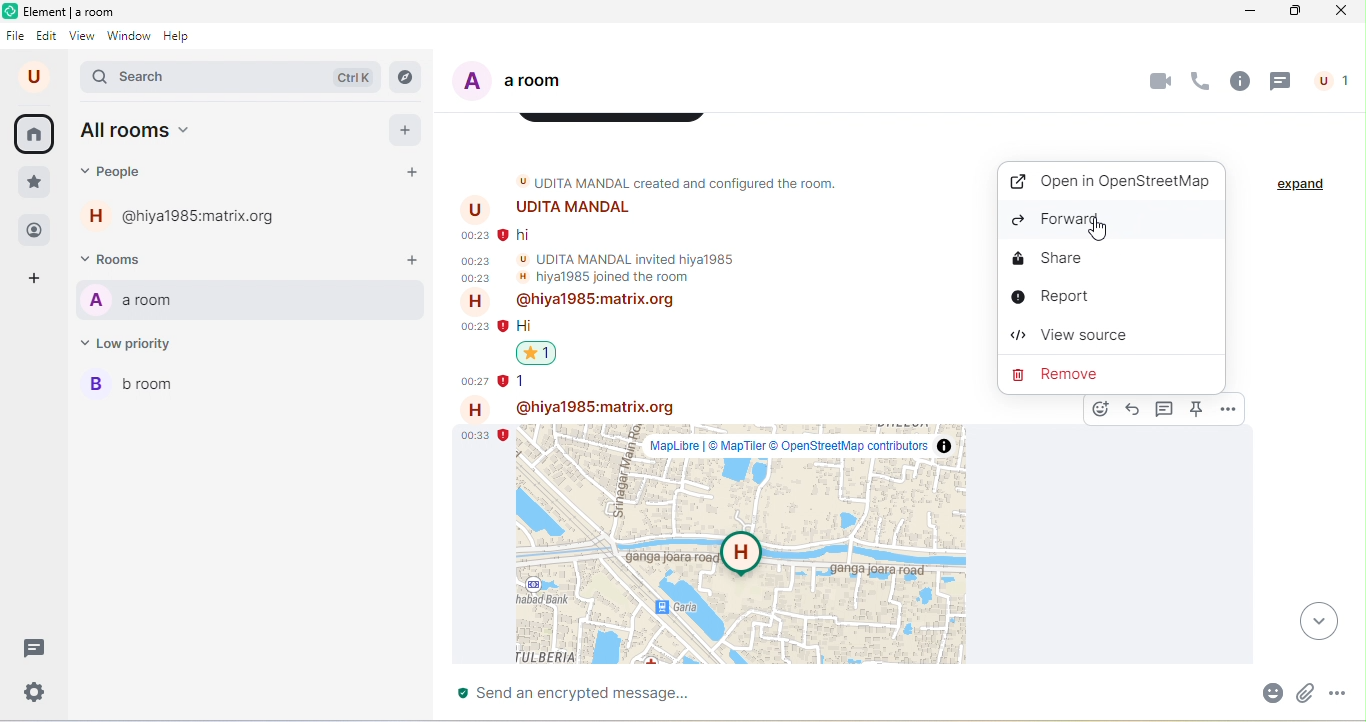 The width and height of the screenshot is (1366, 722). Describe the element at coordinates (1294, 14) in the screenshot. I see `maximize` at that location.